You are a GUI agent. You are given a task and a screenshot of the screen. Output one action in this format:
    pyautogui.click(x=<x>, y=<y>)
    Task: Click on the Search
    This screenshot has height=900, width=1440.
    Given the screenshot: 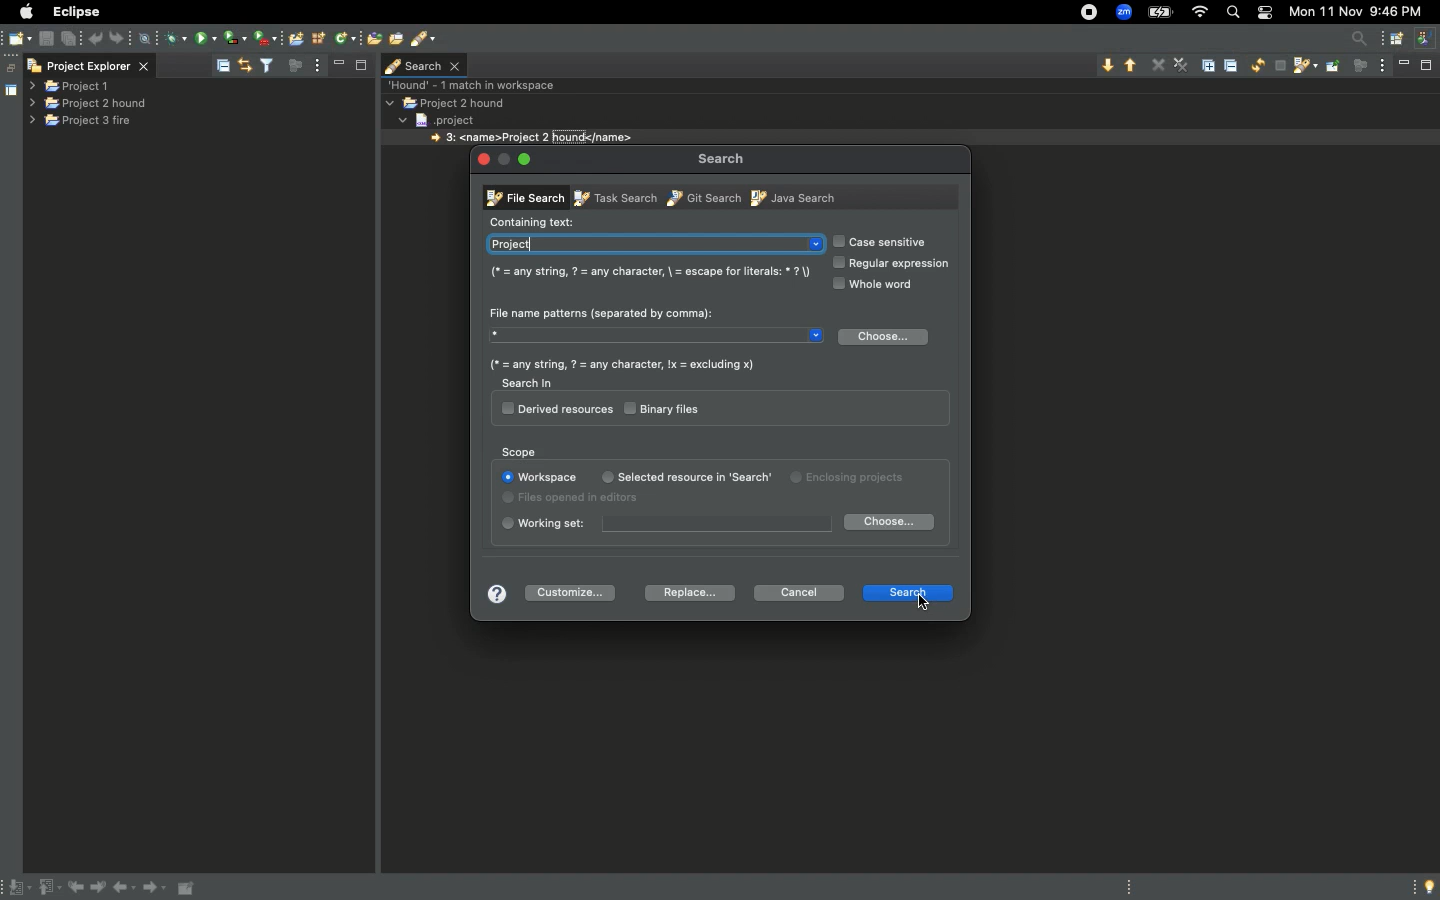 What is the action you would take?
    pyautogui.click(x=722, y=158)
    